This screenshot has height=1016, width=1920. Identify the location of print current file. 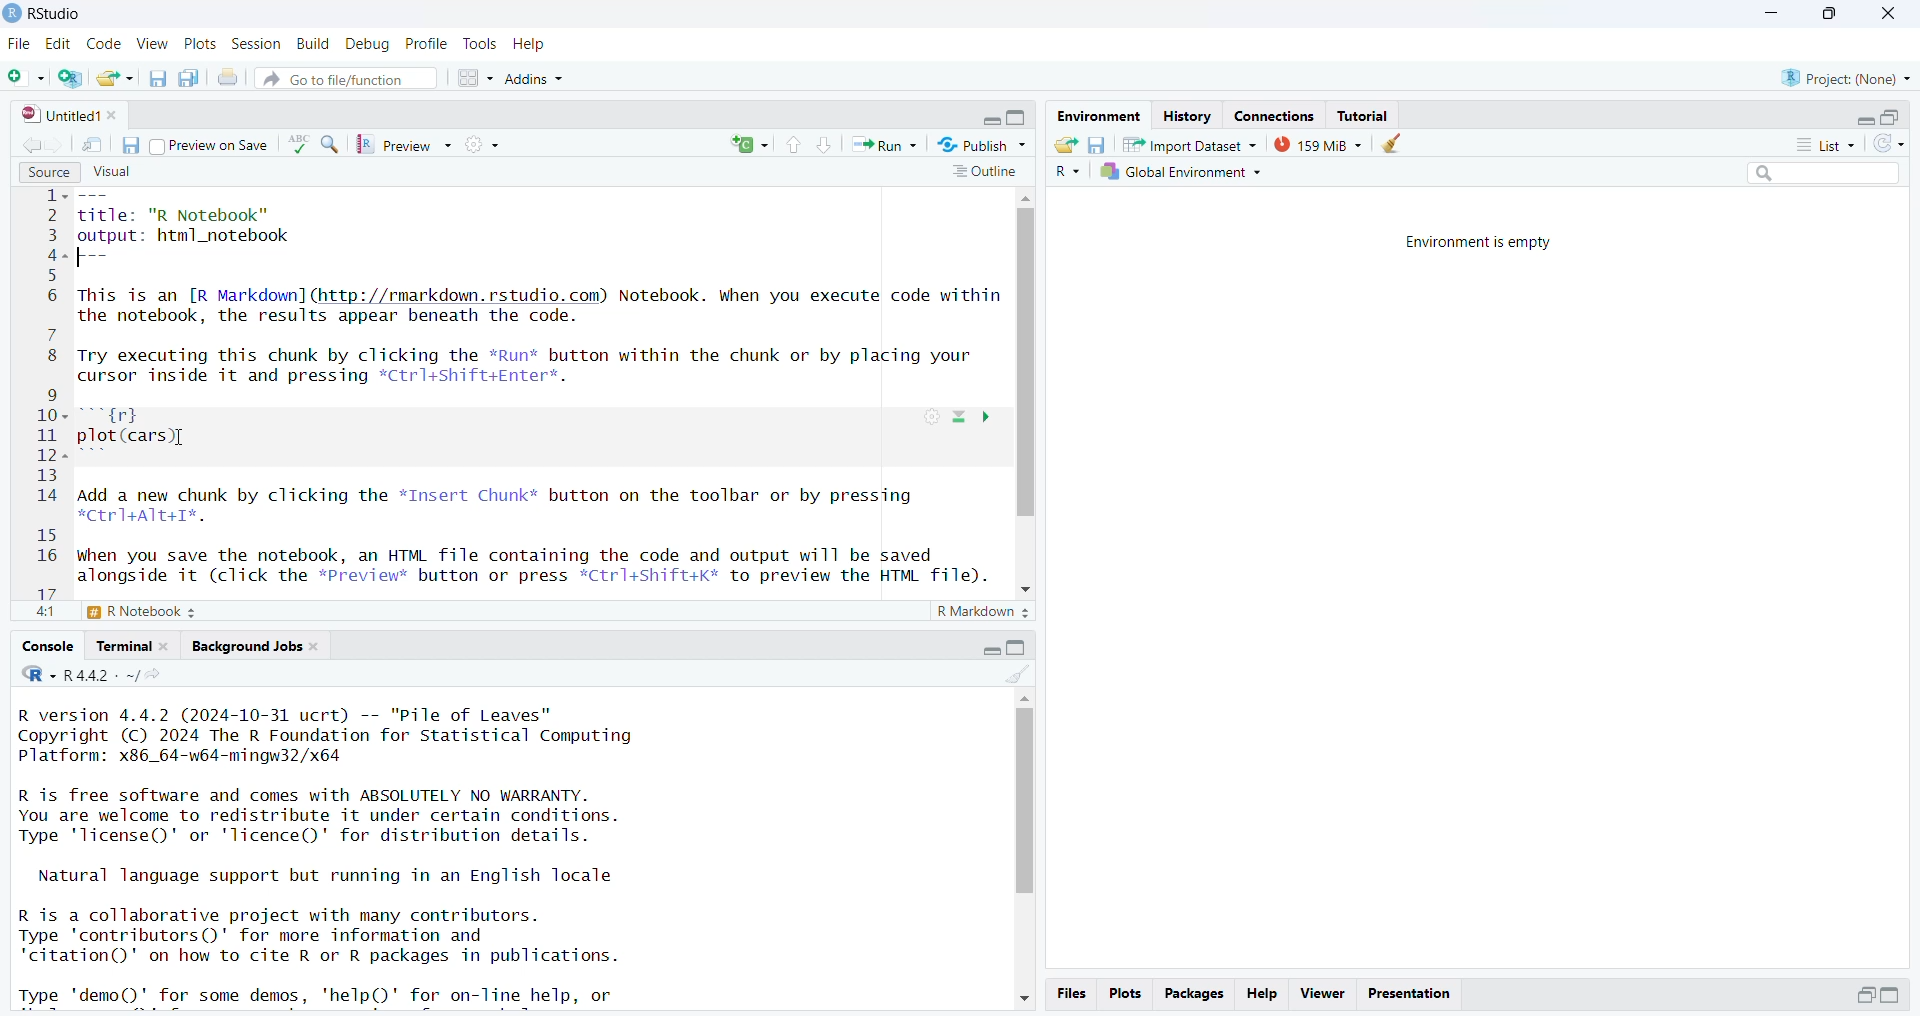
(229, 80).